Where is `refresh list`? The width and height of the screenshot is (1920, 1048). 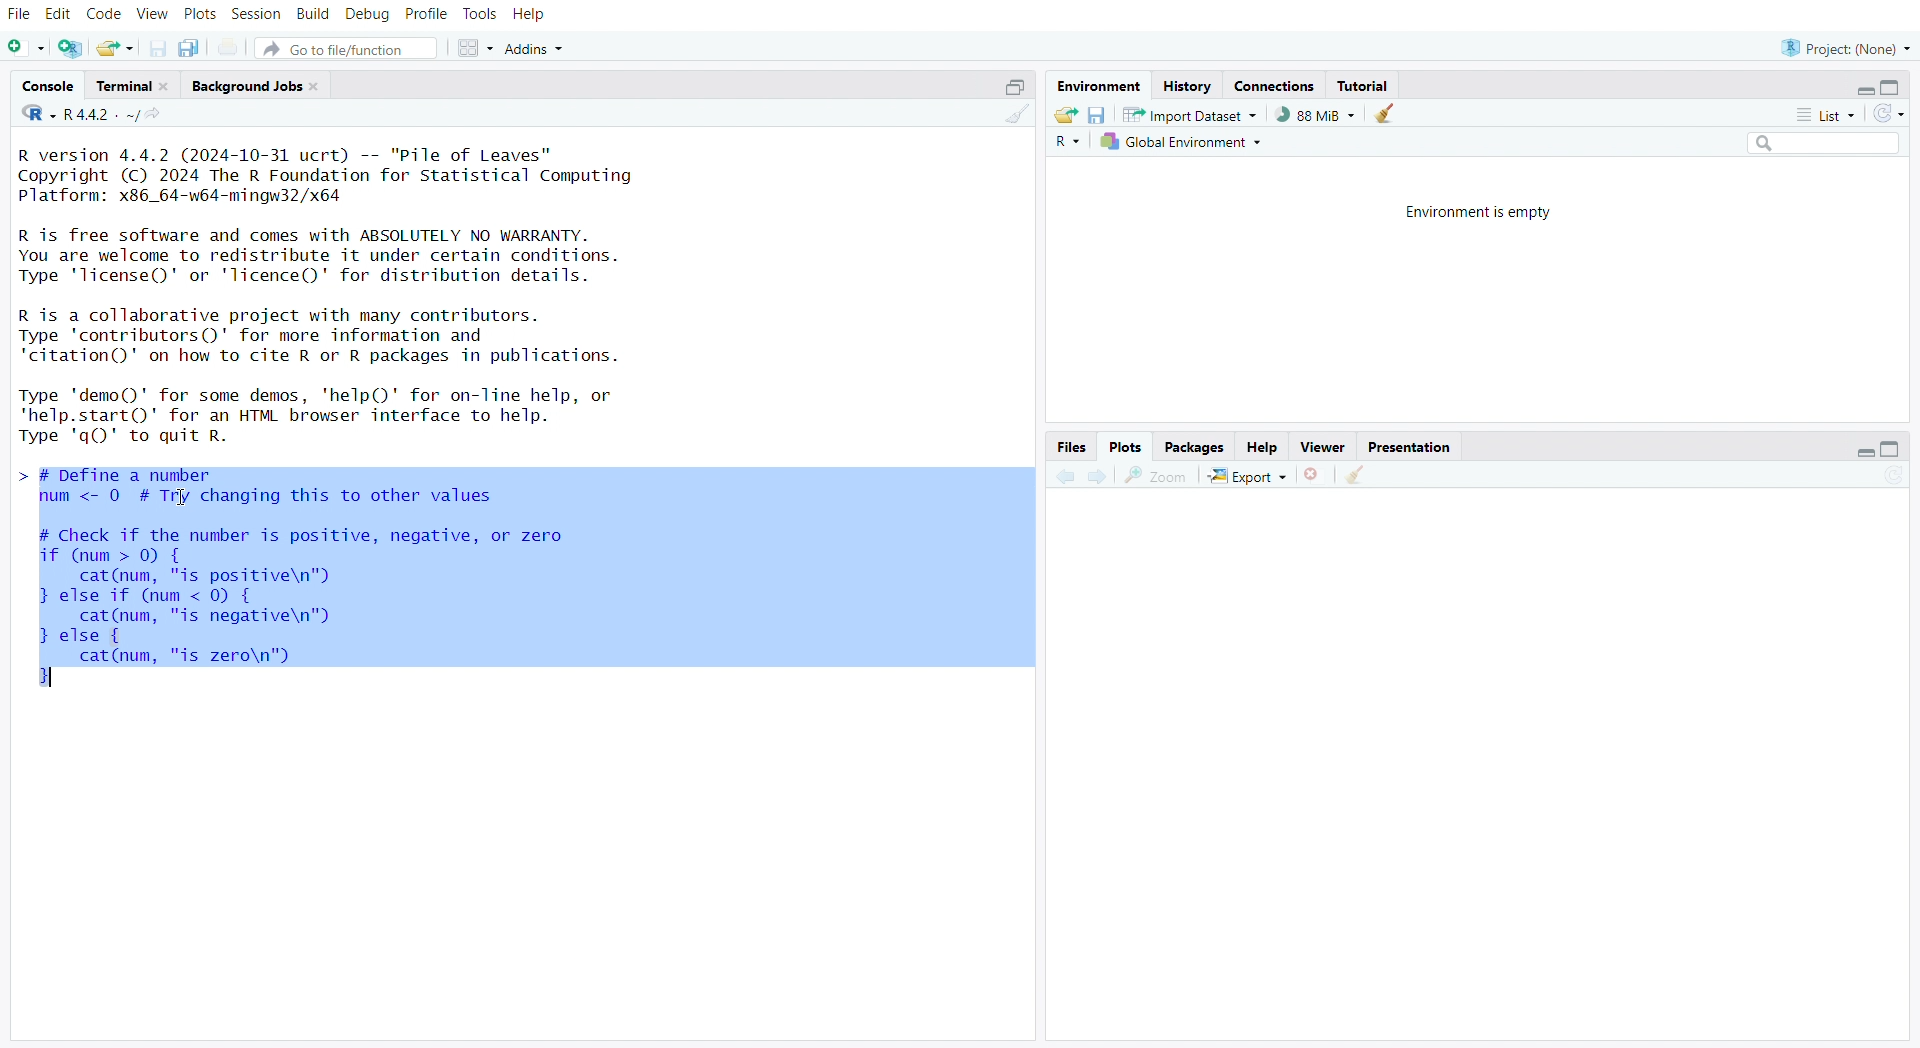
refresh list is located at coordinates (1888, 114).